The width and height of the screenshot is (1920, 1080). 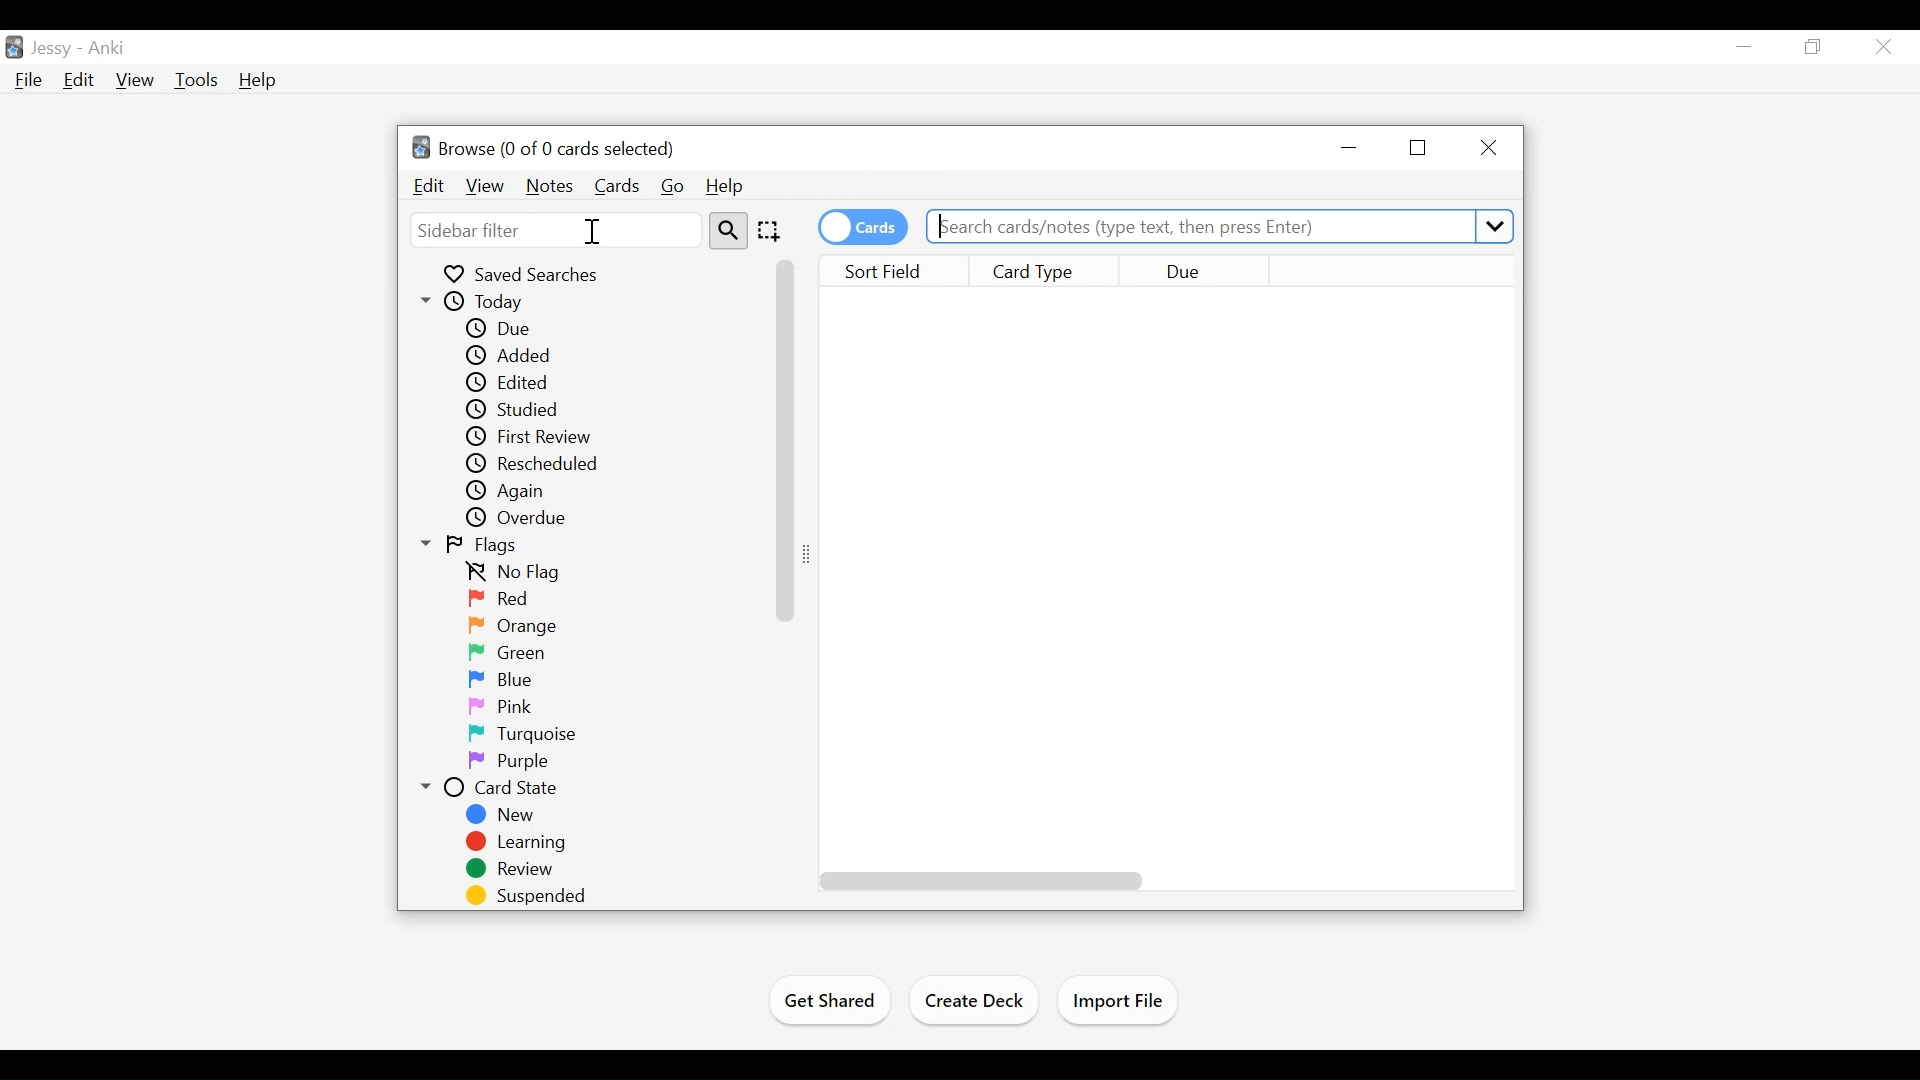 I want to click on Import File, so click(x=1123, y=1002).